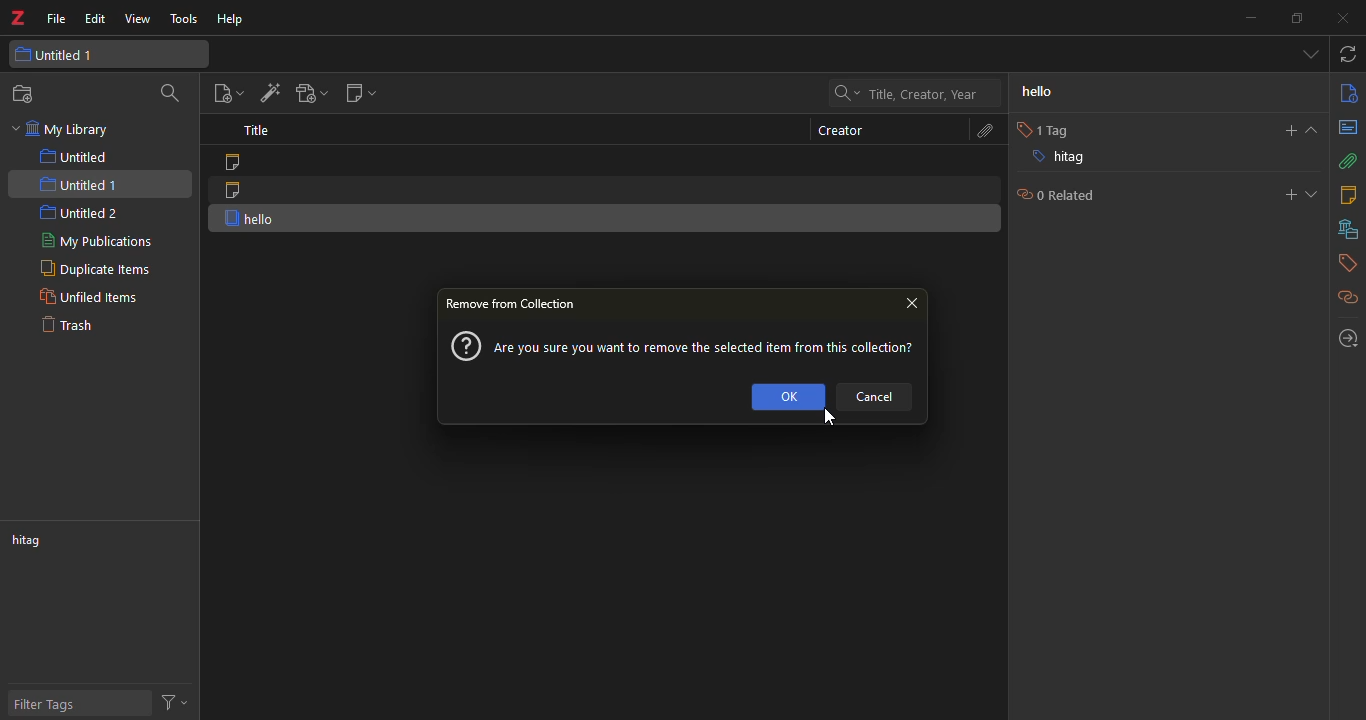  Describe the element at coordinates (1038, 131) in the screenshot. I see `1 tag` at that location.